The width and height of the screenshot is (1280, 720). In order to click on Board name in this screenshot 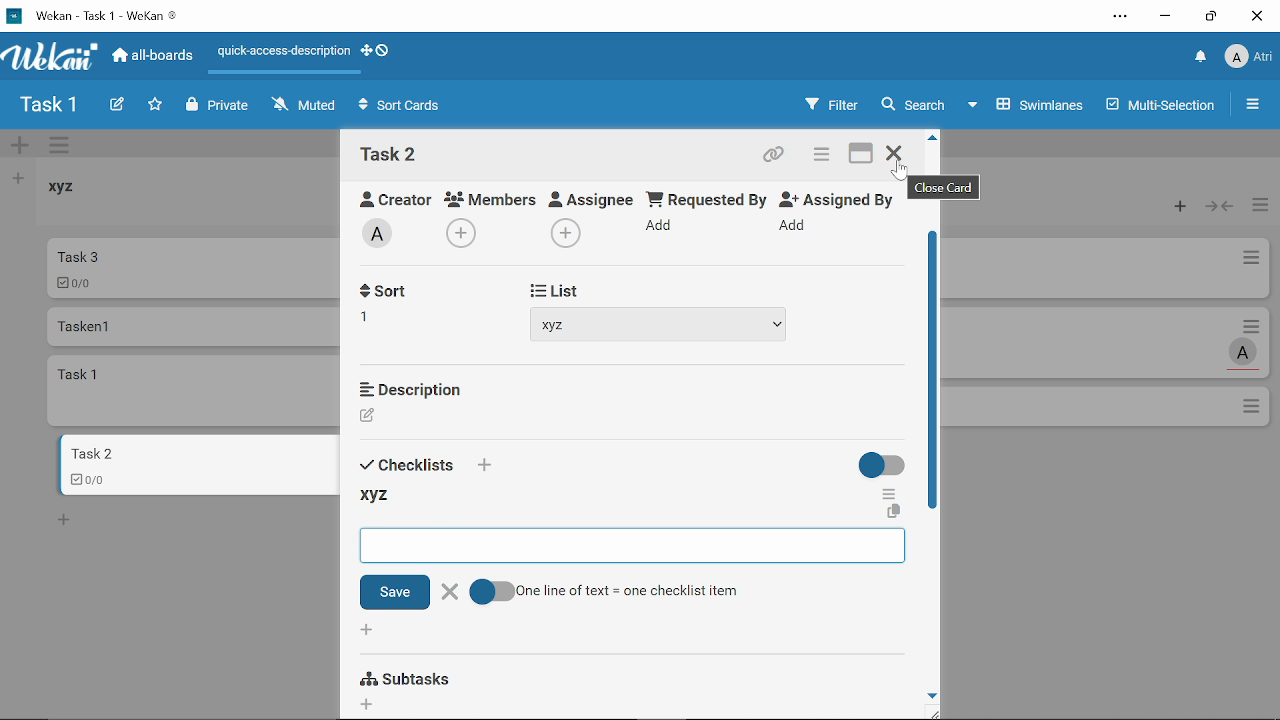, I will do `click(48, 105)`.